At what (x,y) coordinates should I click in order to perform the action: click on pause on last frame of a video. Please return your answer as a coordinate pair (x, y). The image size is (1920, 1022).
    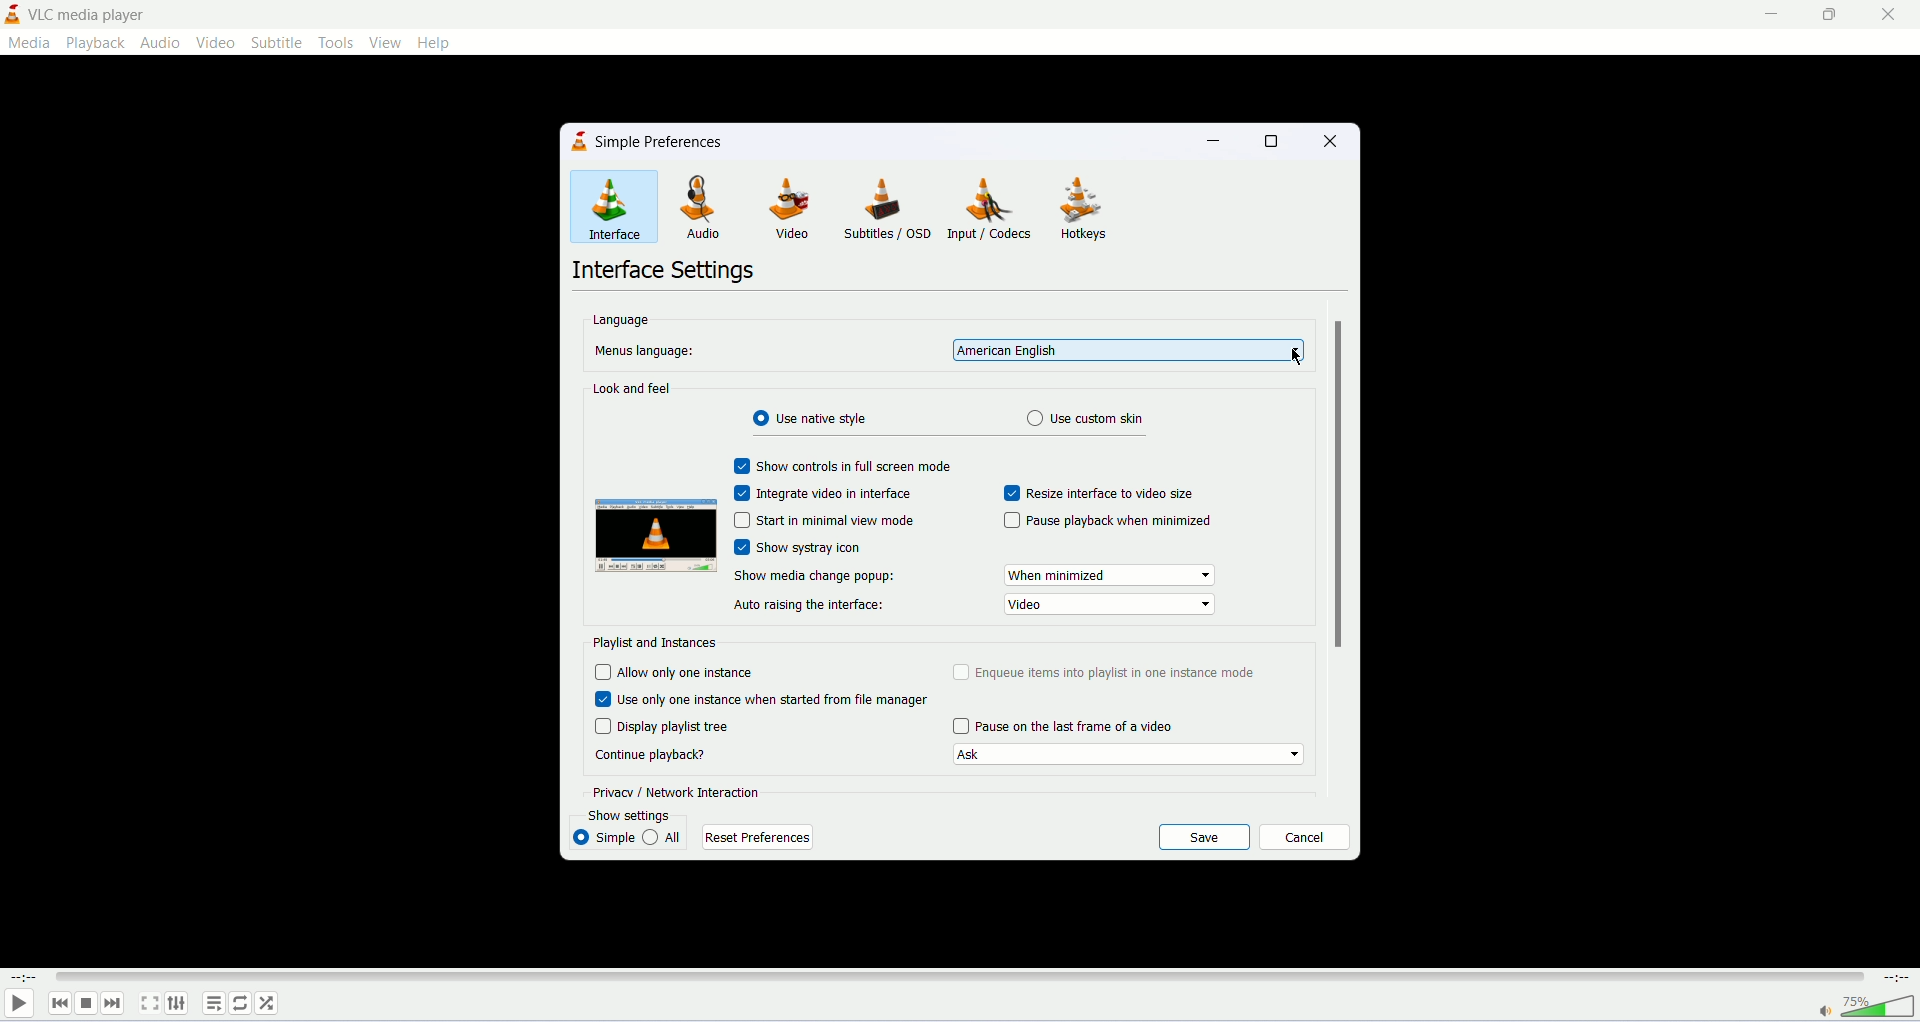
    Looking at the image, I should click on (1062, 726).